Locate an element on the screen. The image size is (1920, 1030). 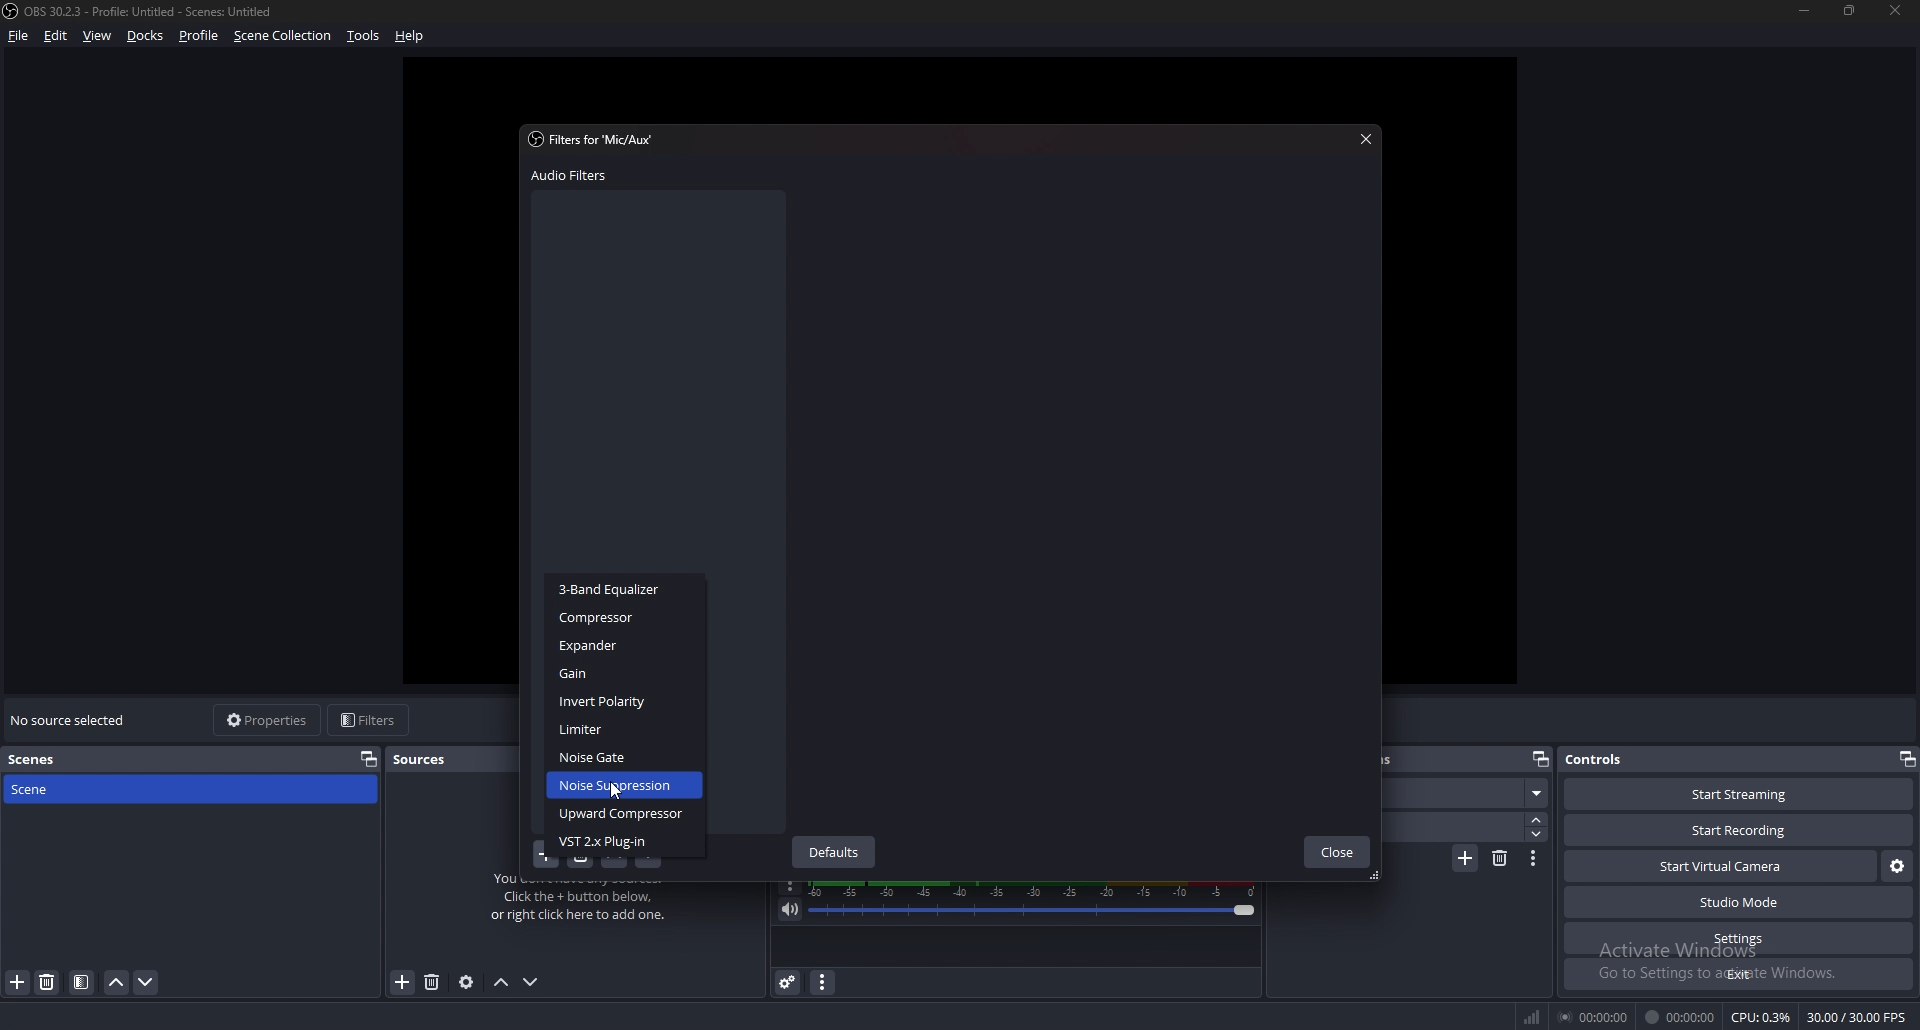
mute is located at coordinates (790, 910).